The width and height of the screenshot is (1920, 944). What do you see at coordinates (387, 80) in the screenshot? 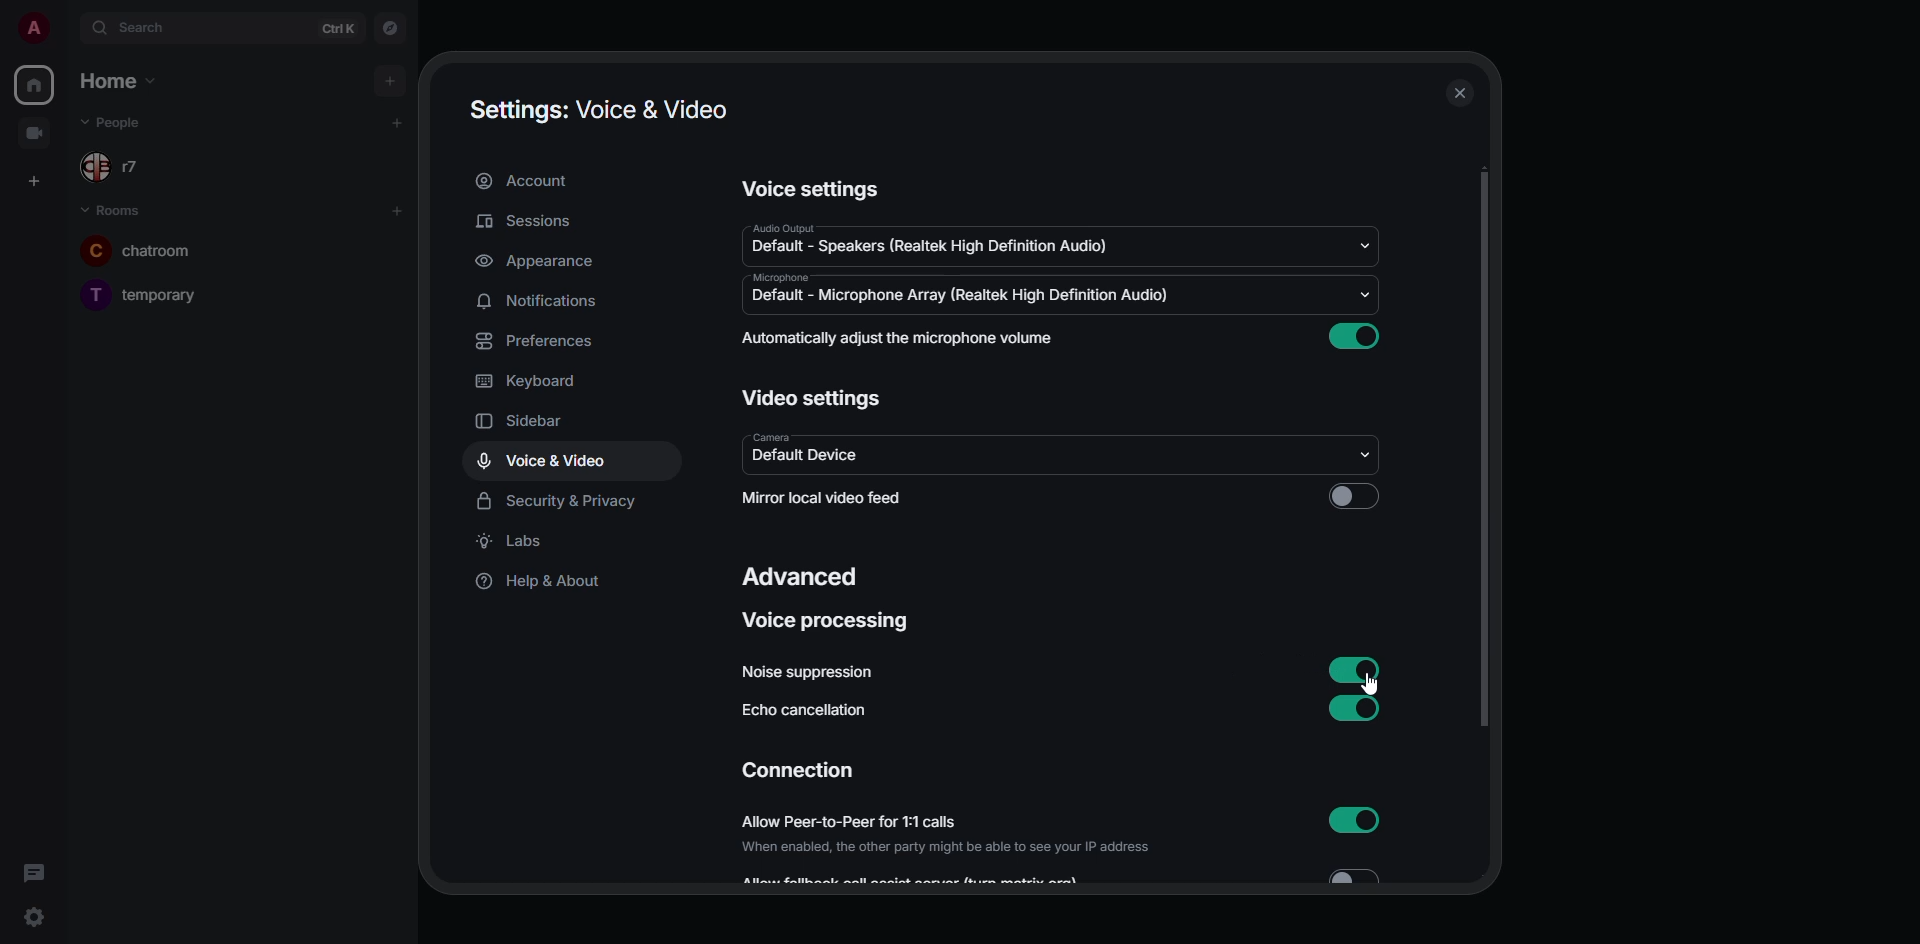
I see `add` at bounding box center [387, 80].